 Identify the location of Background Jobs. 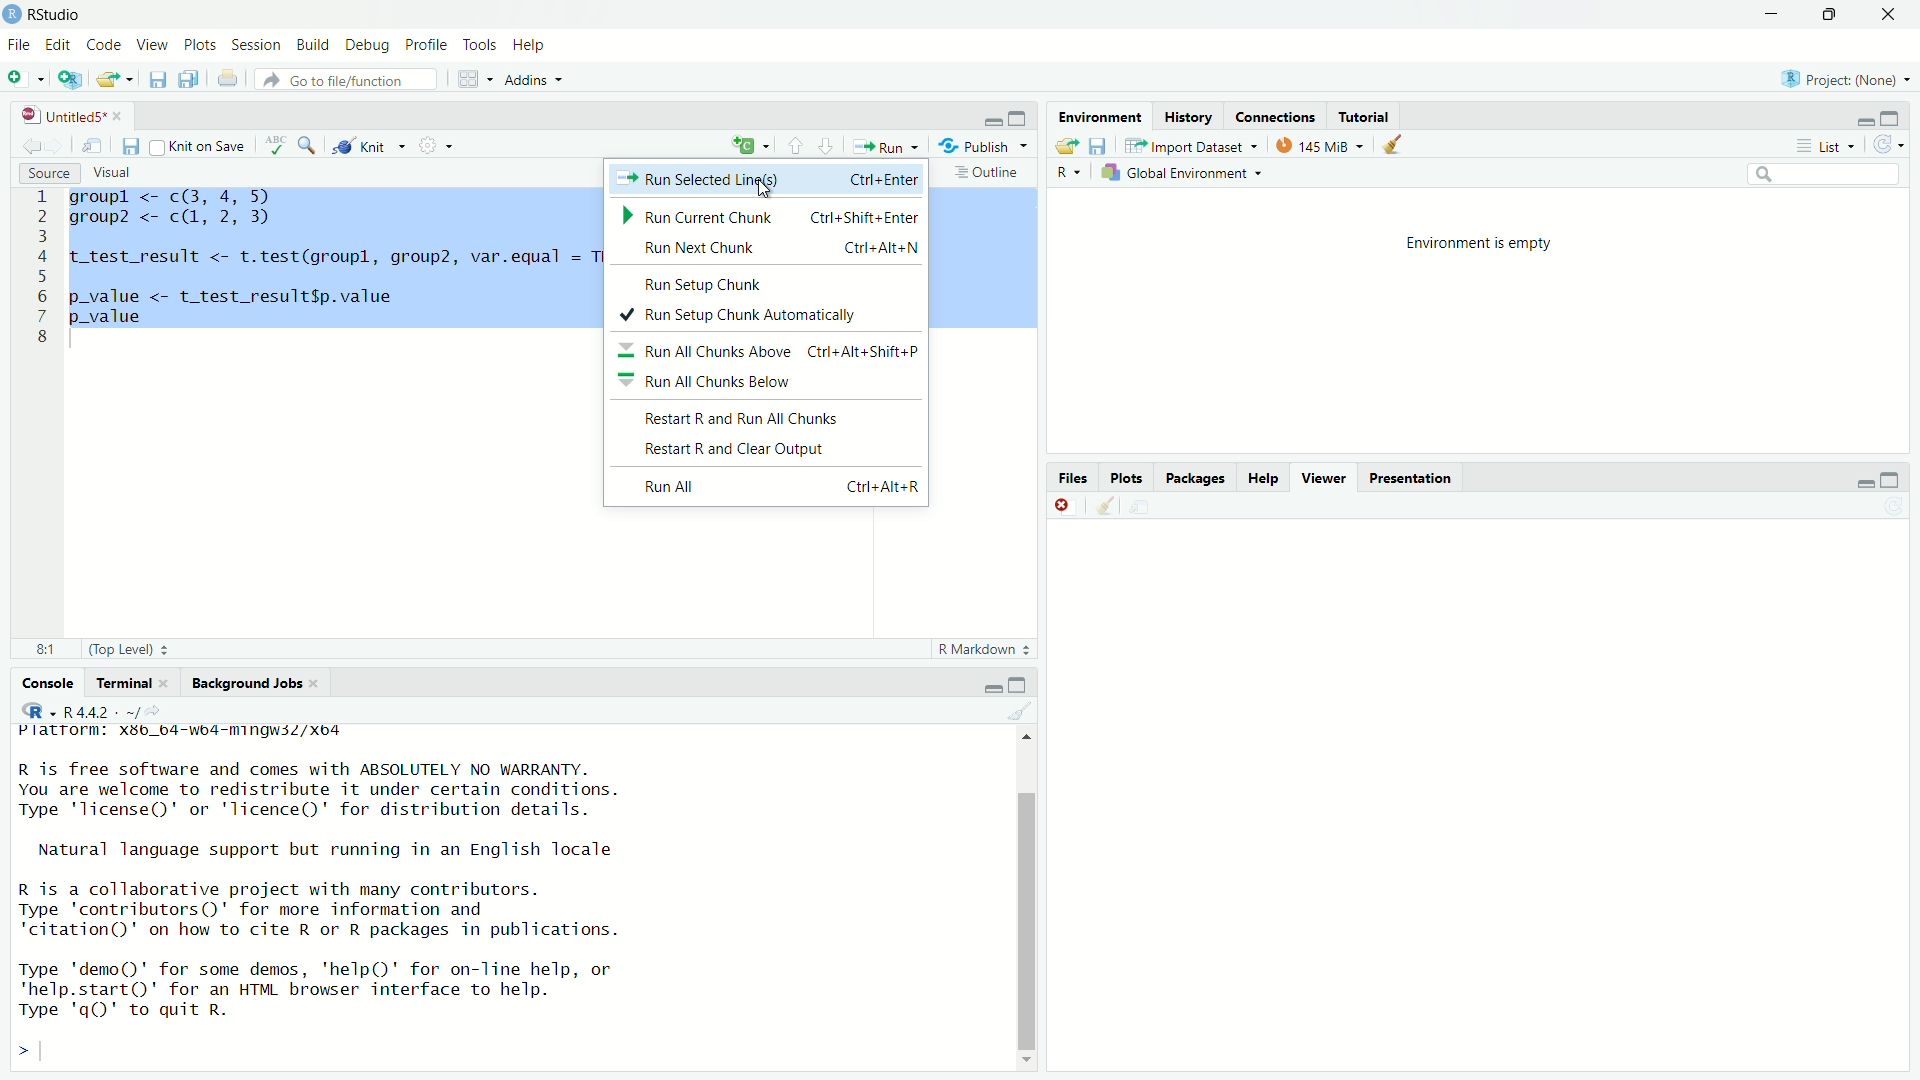
(255, 685).